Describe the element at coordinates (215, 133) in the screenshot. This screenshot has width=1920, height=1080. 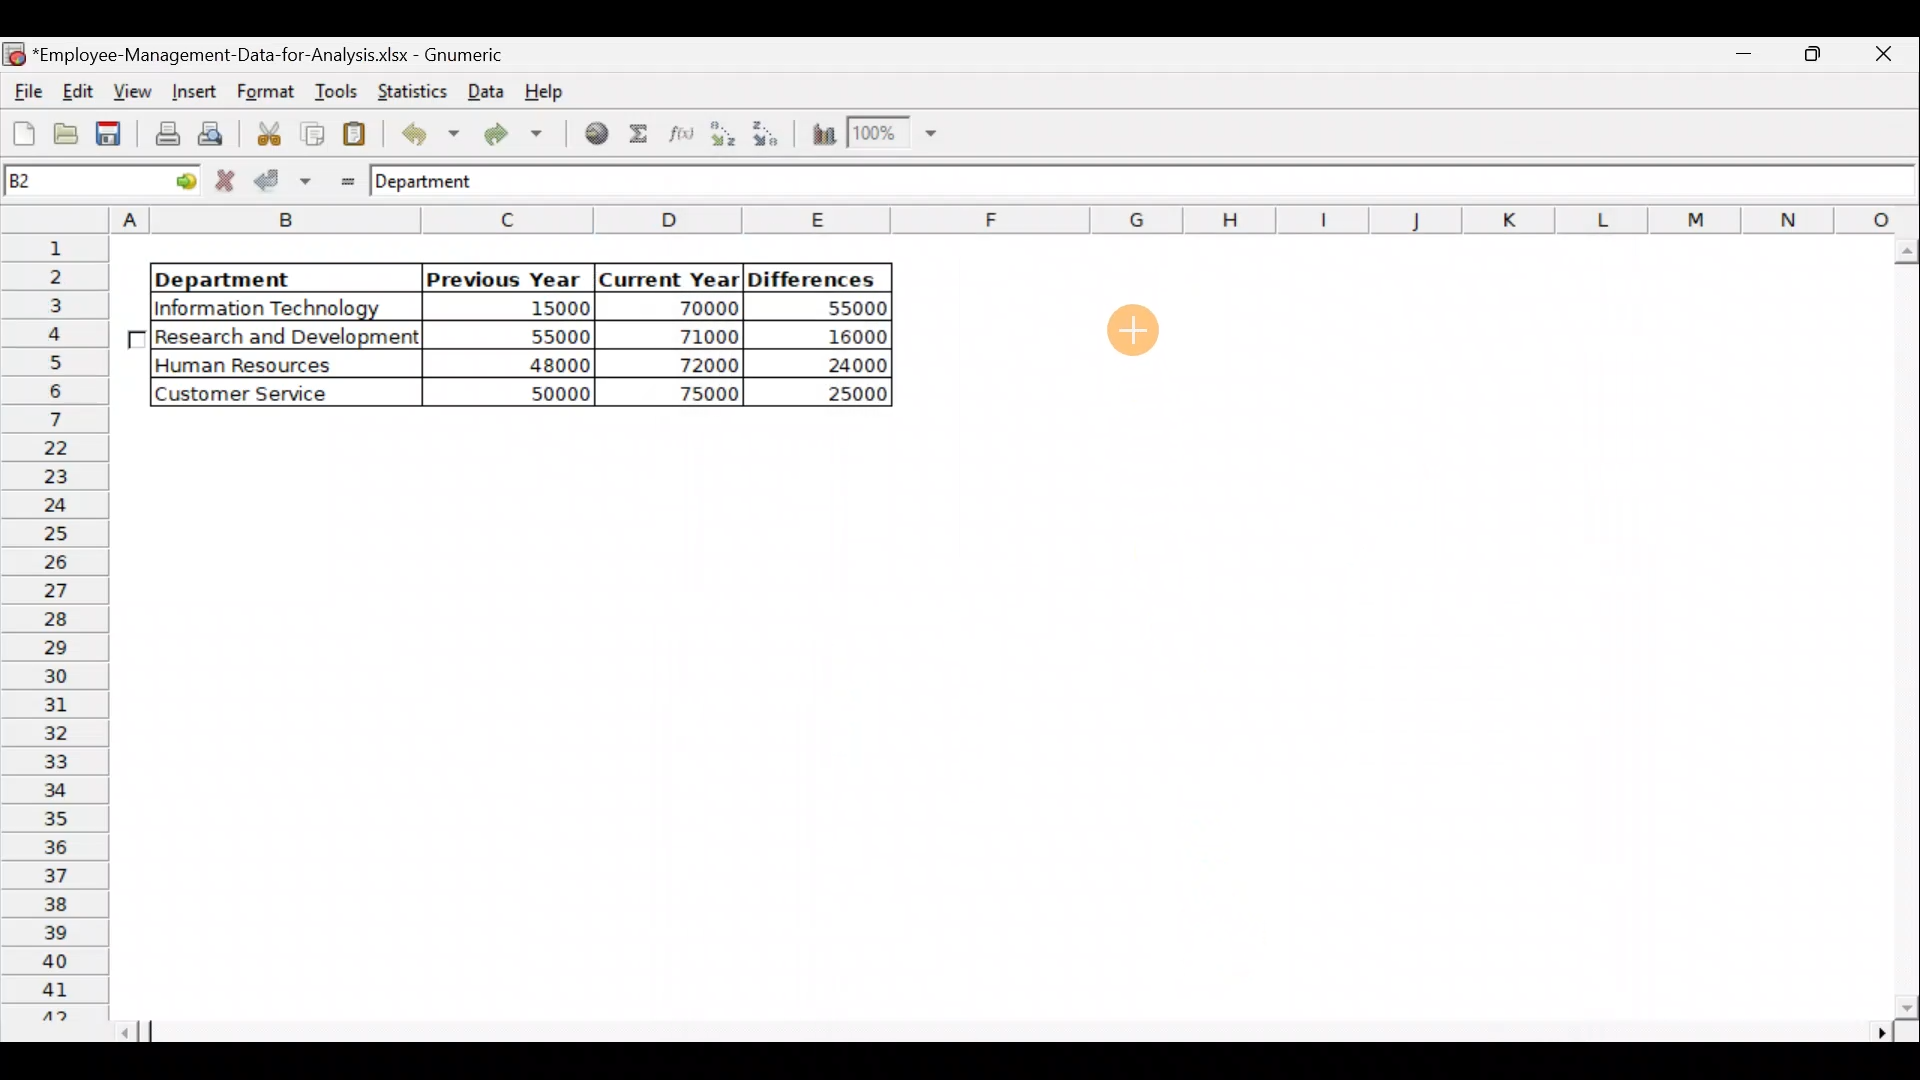
I see `Print preview` at that location.